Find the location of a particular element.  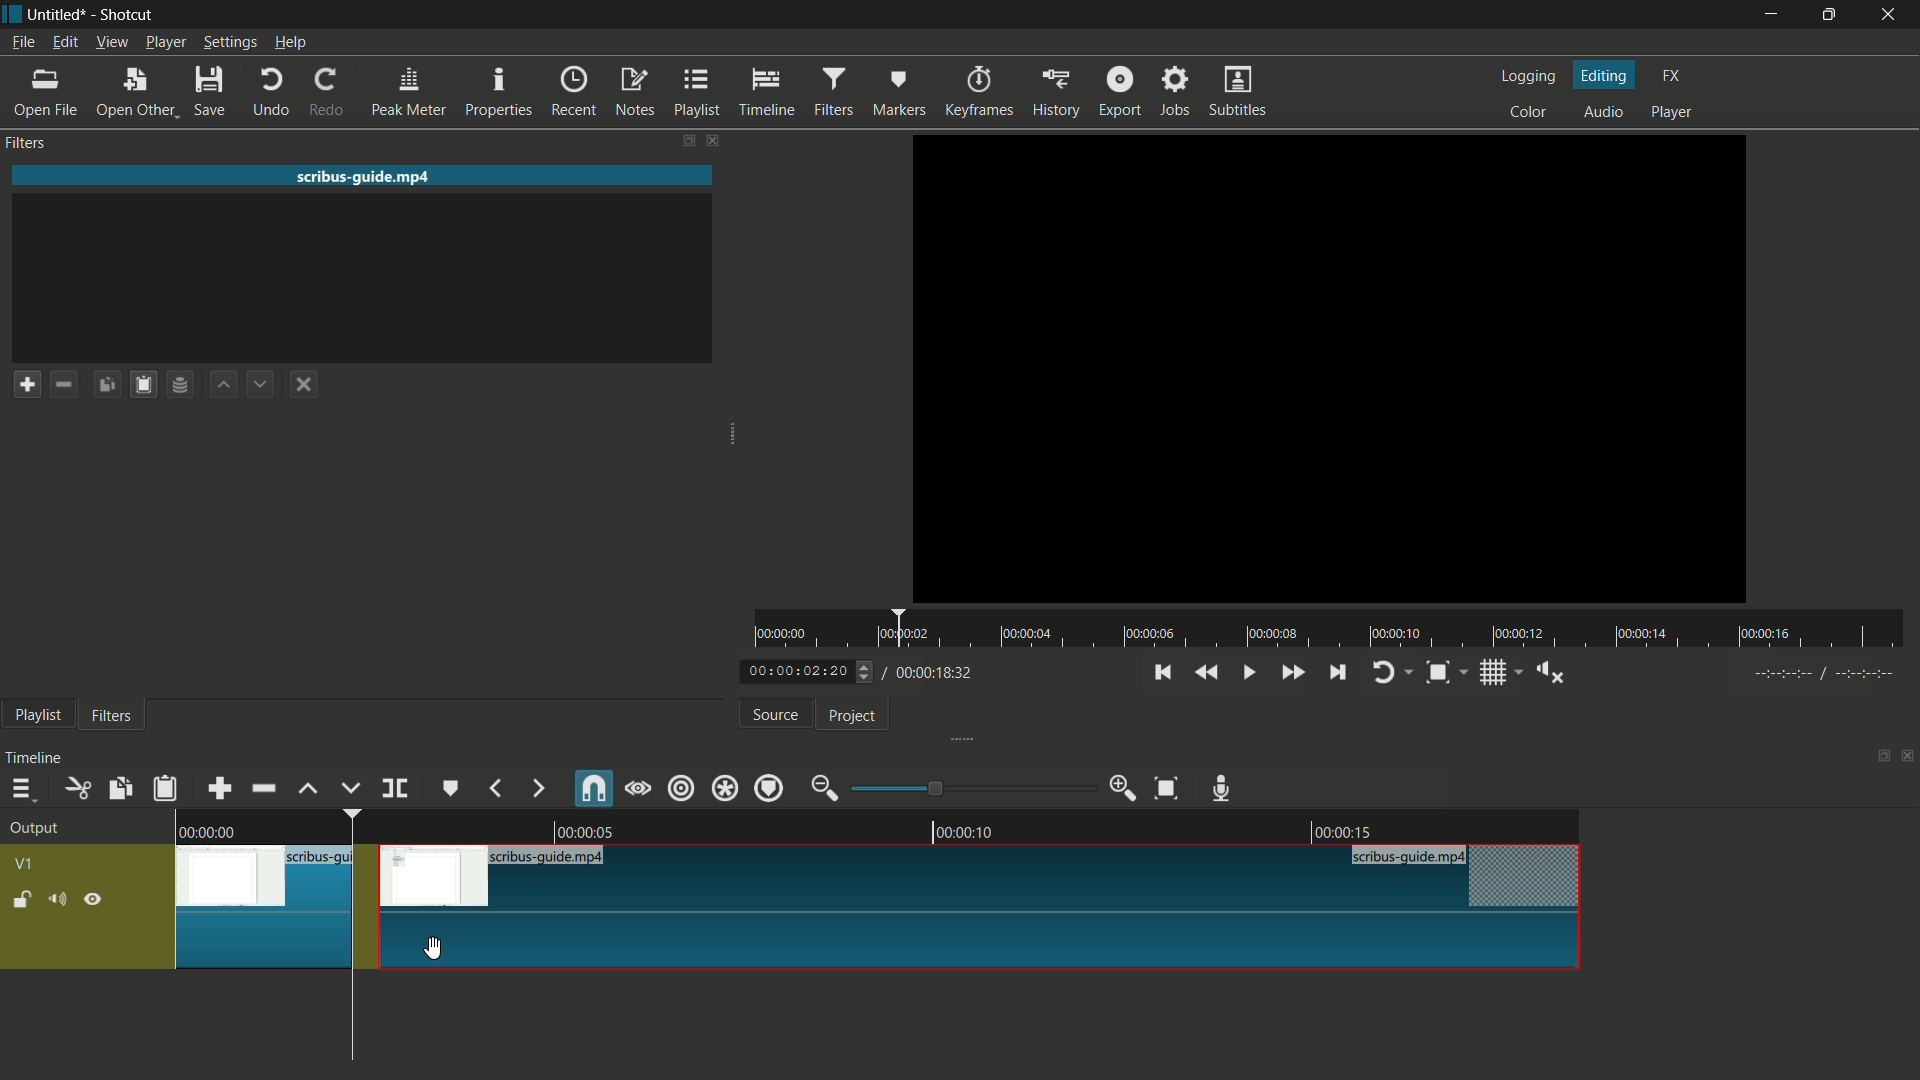

quickly play forward is located at coordinates (1294, 672).